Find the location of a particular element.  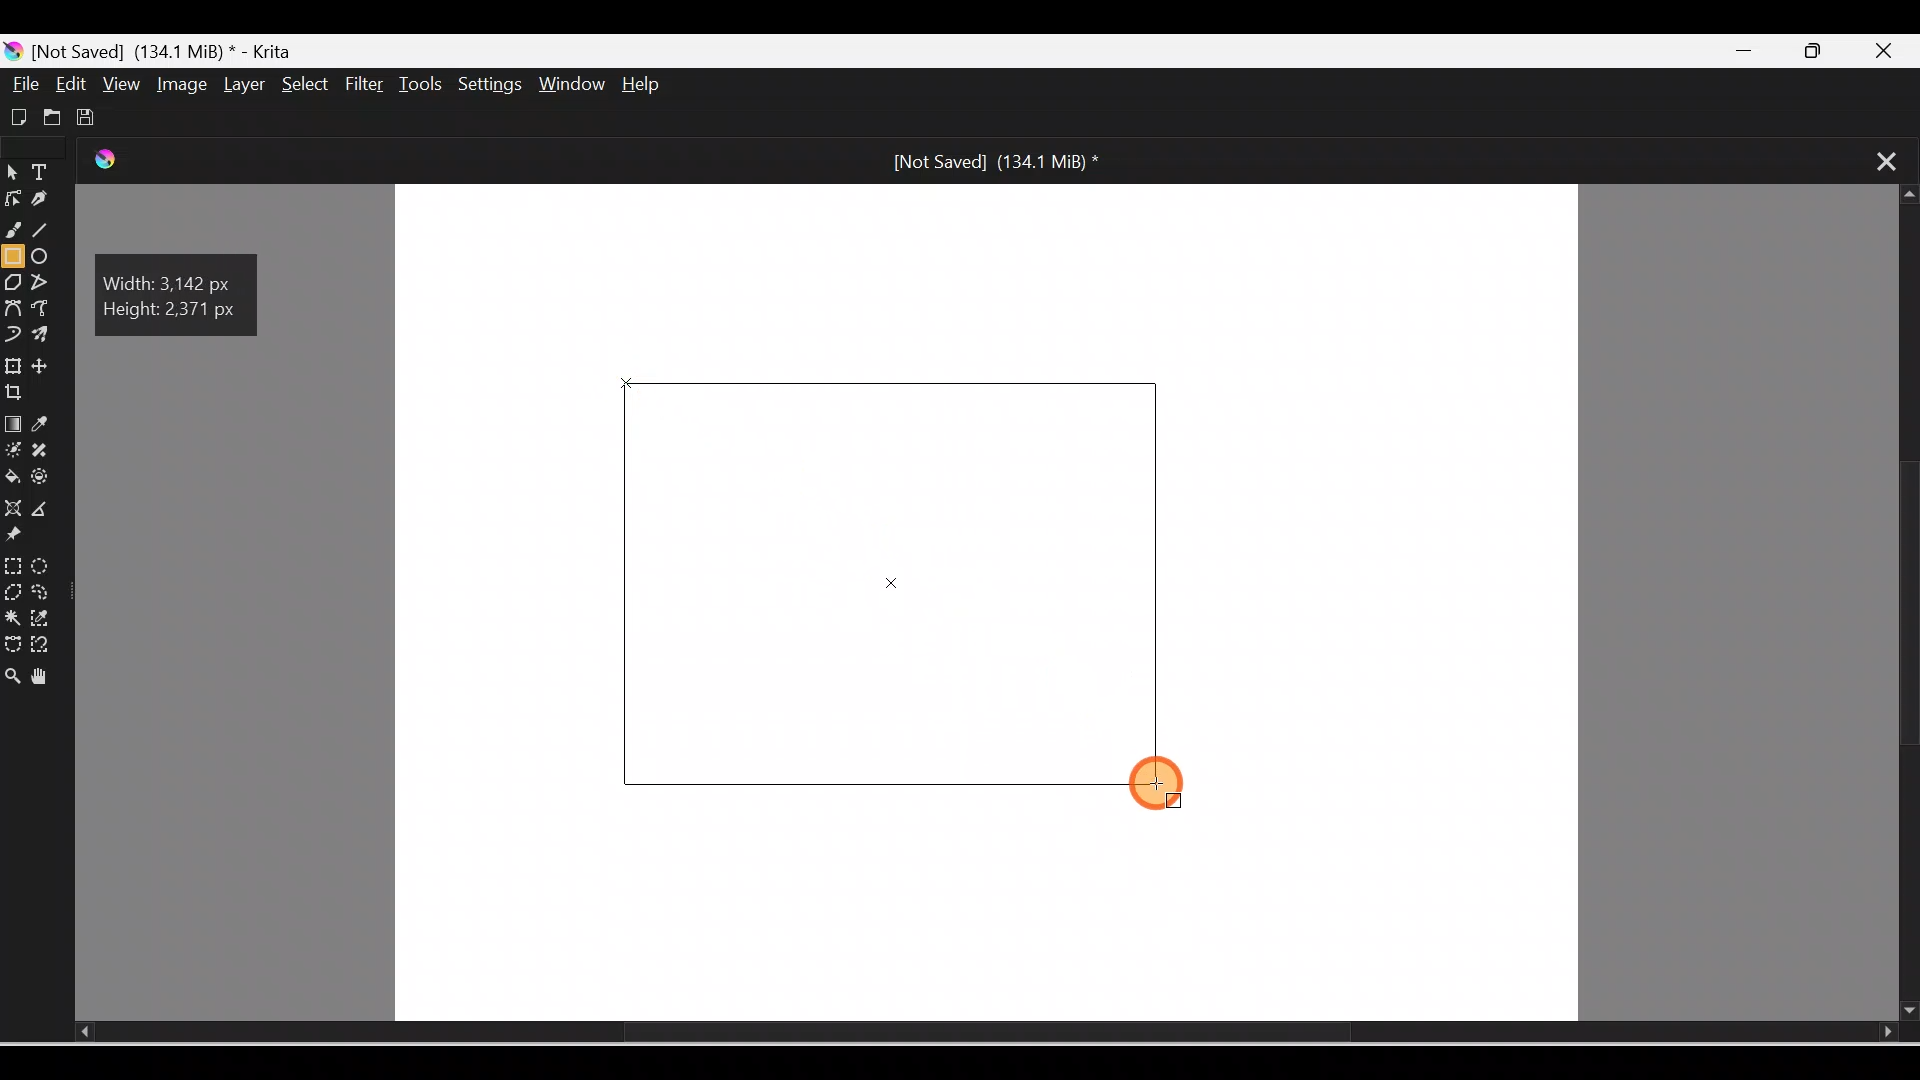

Reference images tool is located at coordinates (25, 538).